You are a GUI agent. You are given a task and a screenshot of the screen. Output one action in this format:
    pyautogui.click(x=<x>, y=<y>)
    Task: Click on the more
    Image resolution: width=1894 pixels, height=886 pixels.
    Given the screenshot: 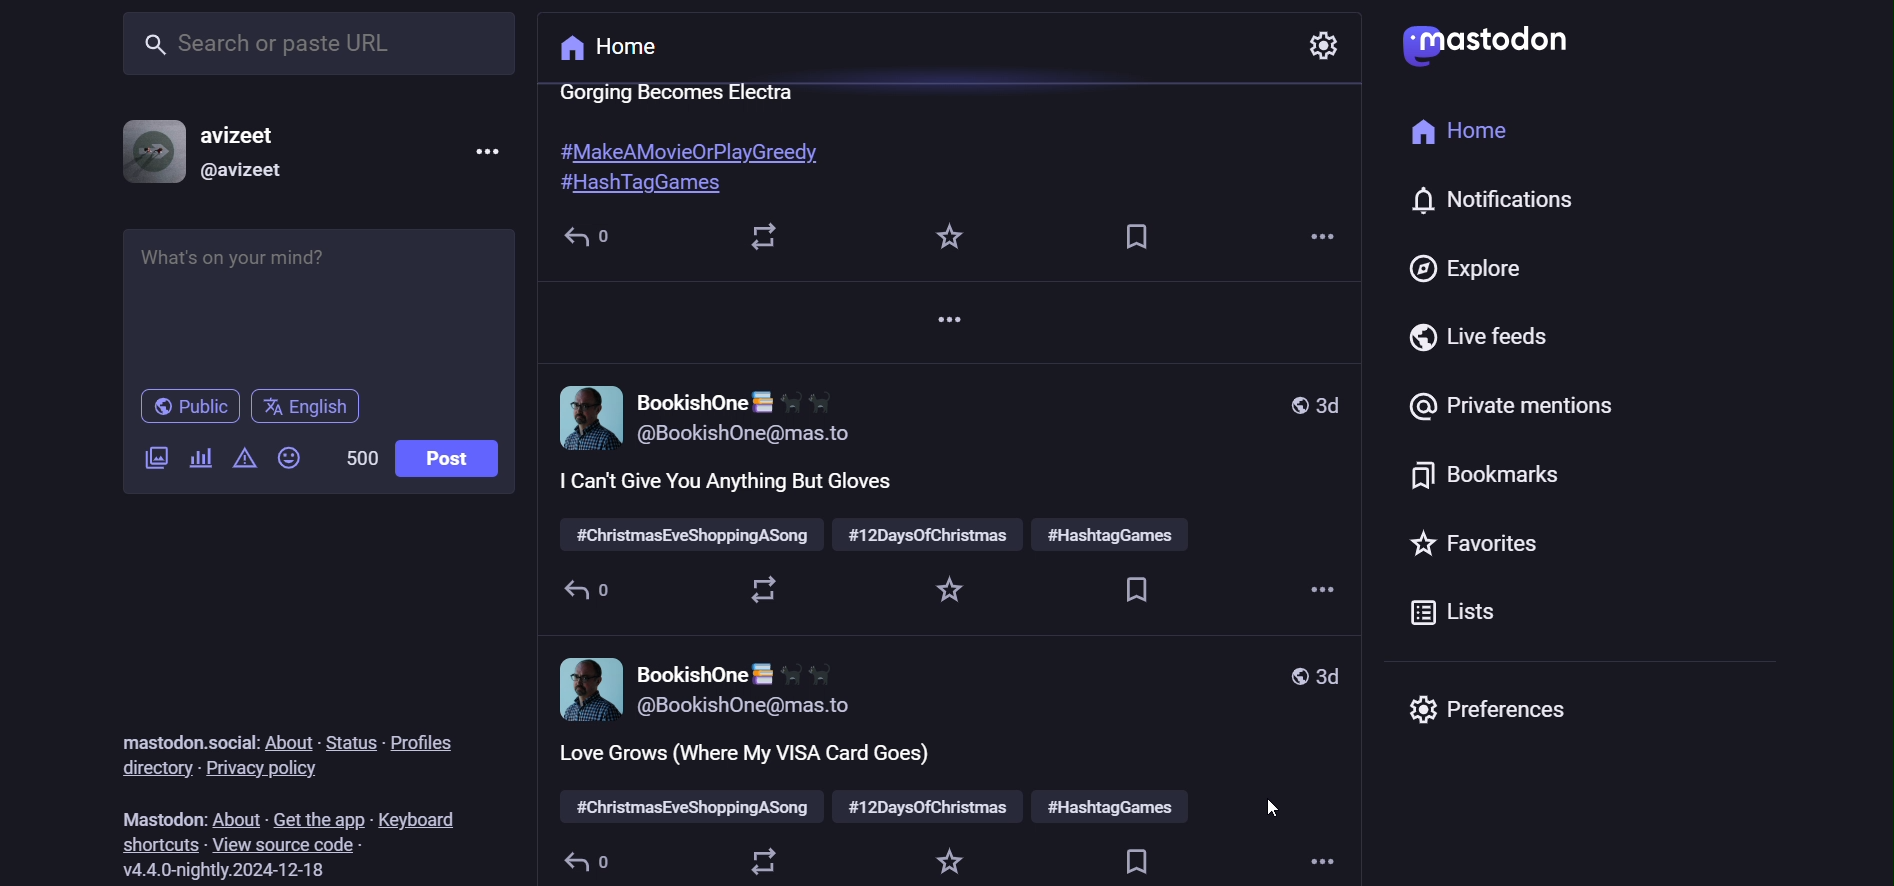 What is the action you would take?
    pyautogui.click(x=944, y=325)
    